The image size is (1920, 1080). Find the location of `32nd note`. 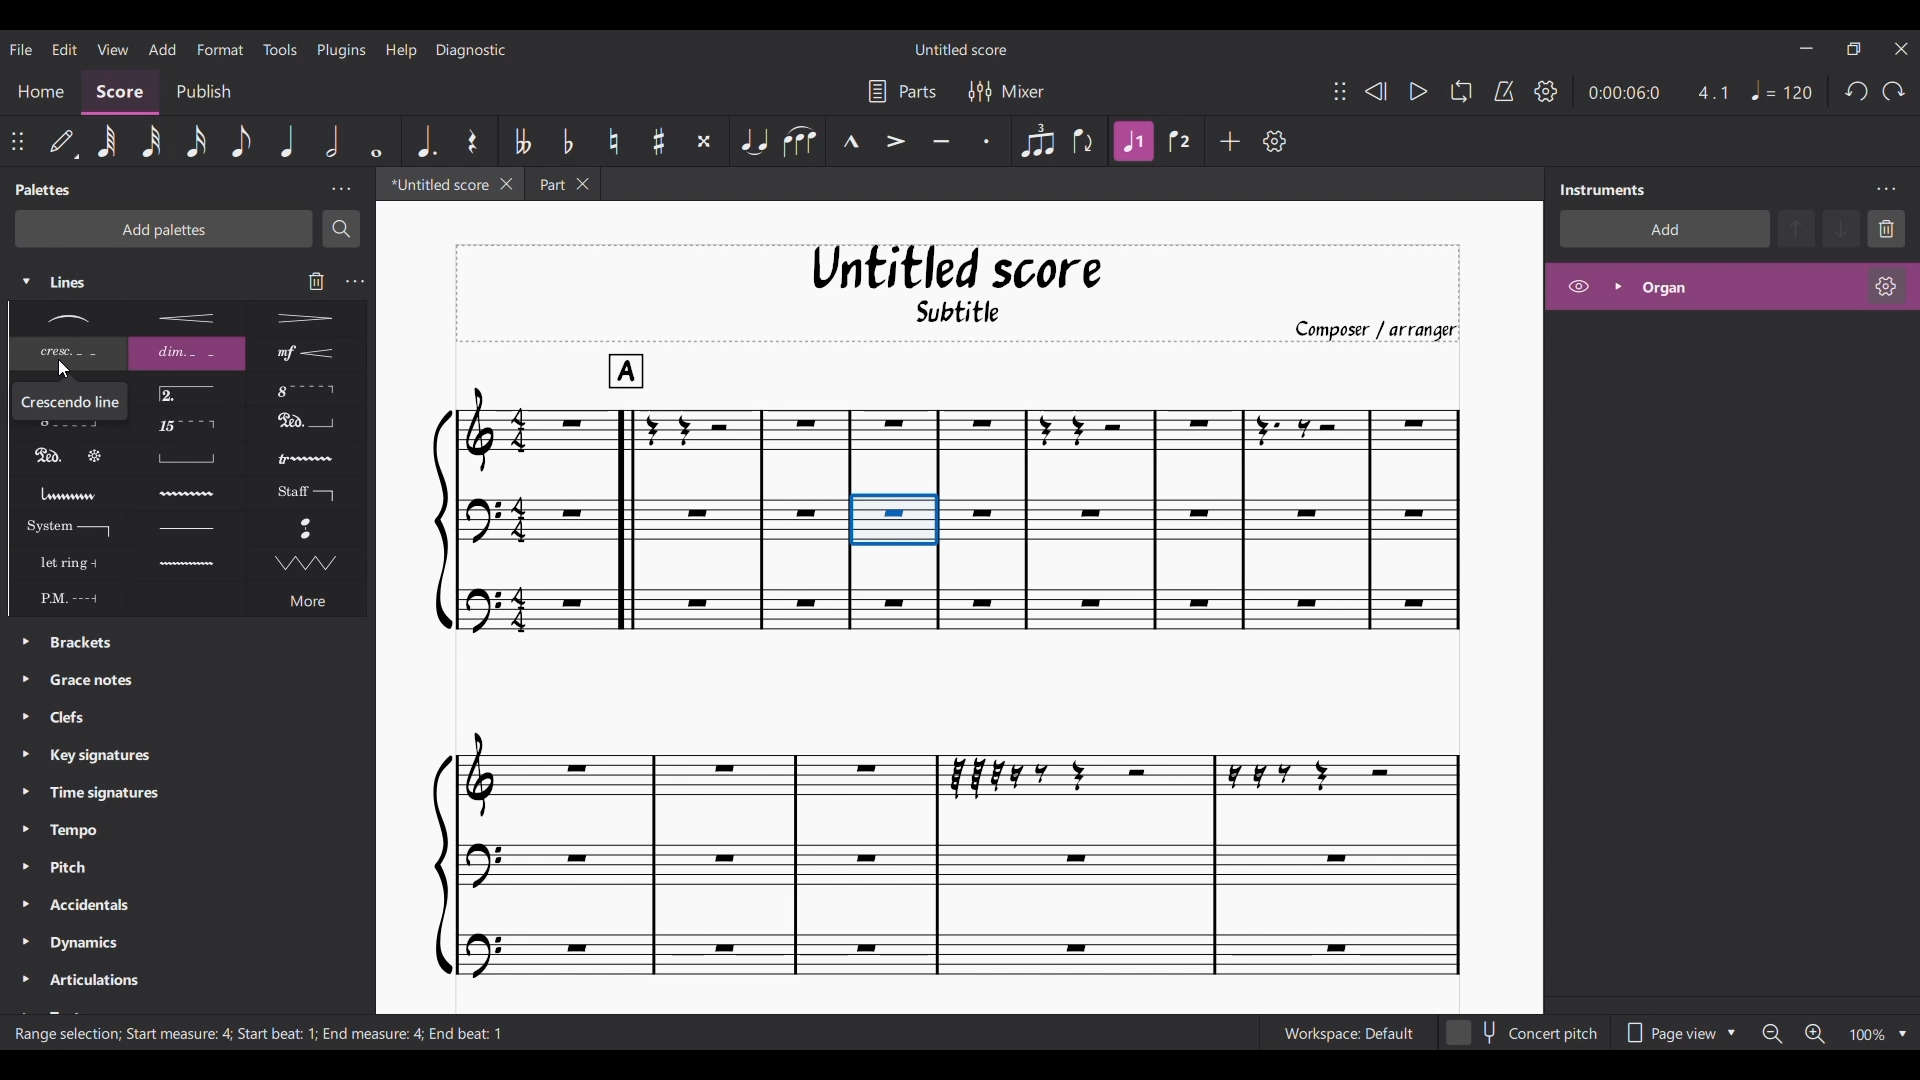

32nd note is located at coordinates (152, 143).